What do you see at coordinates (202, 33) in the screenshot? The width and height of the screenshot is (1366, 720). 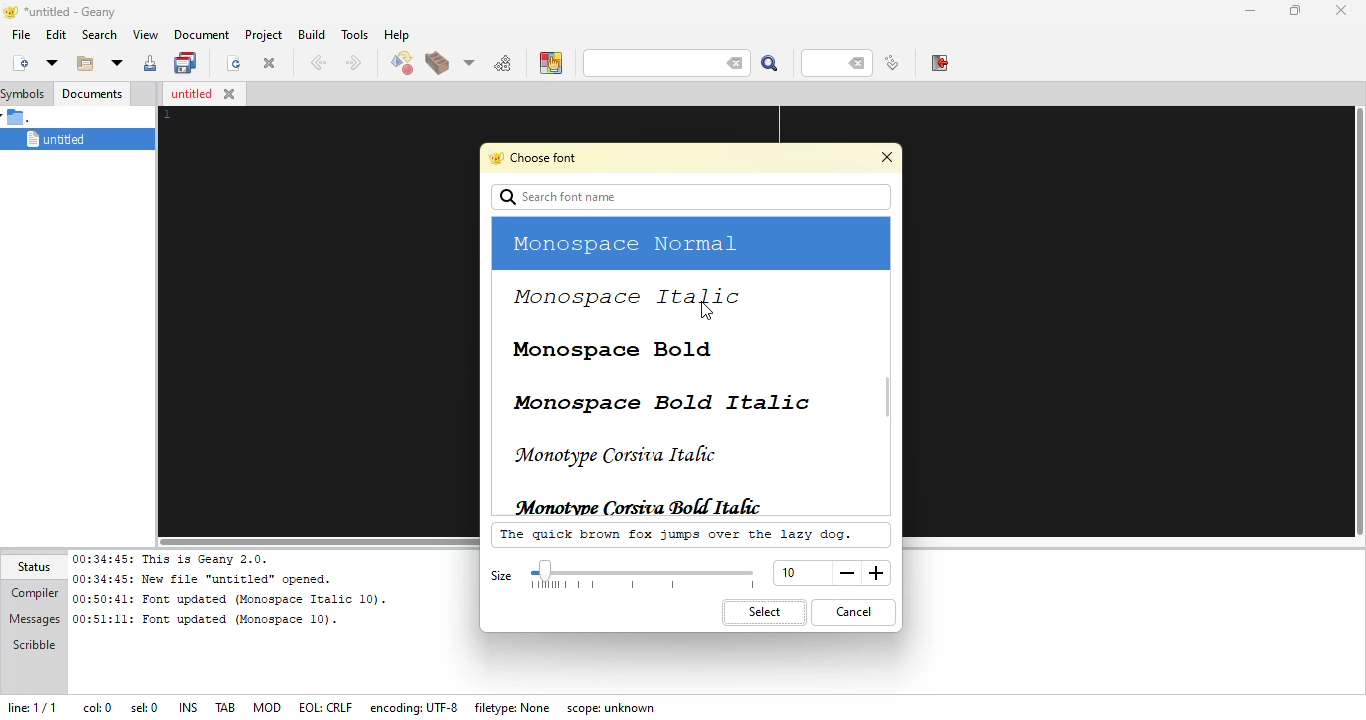 I see `document` at bounding box center [202, 33].